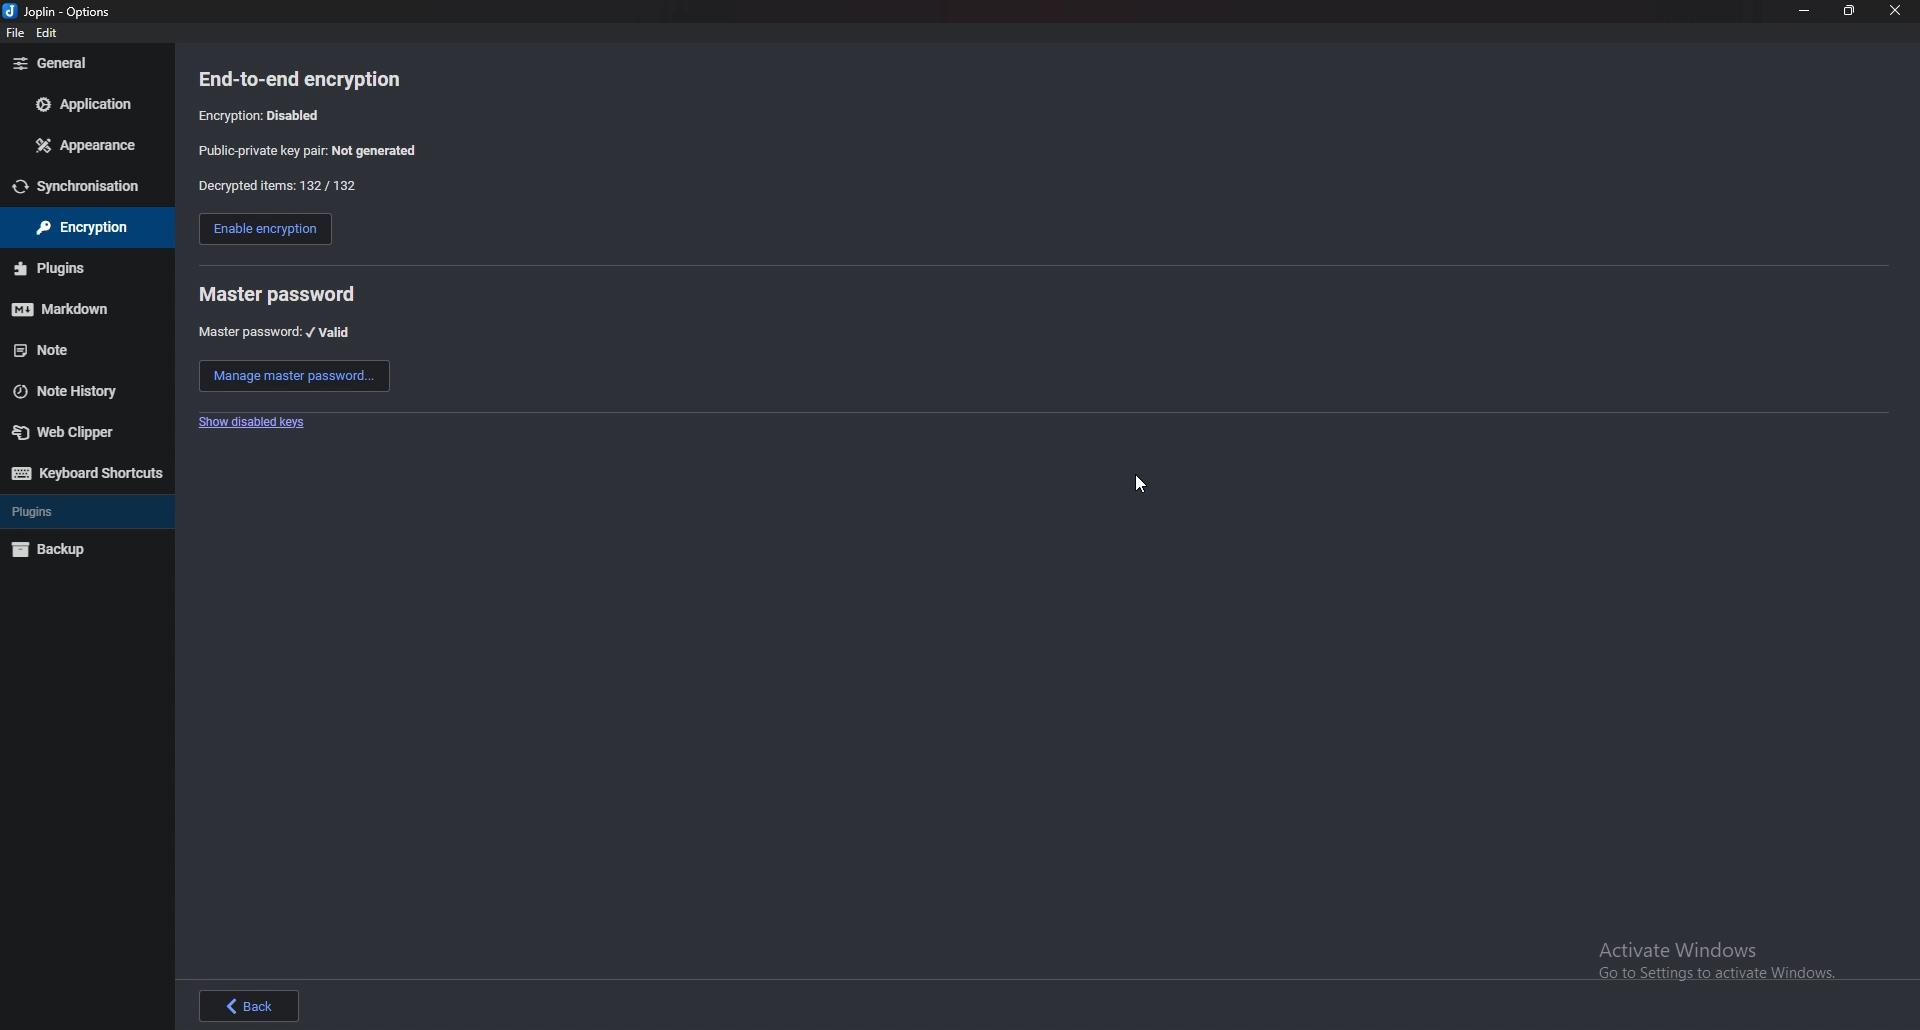  Describe the element at coordinates (1804, 11) in the screenshot. I see `minimize` at that location.